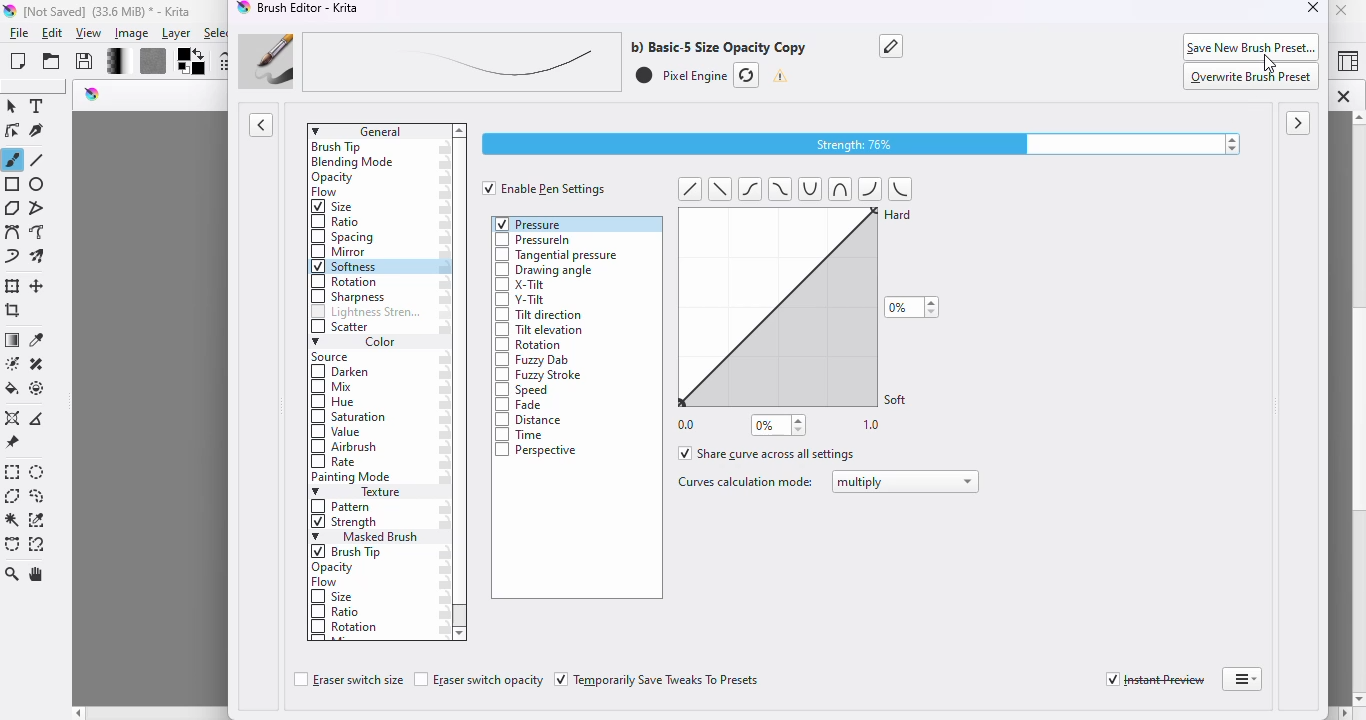  I want to click on curlve, so click(836, 188).